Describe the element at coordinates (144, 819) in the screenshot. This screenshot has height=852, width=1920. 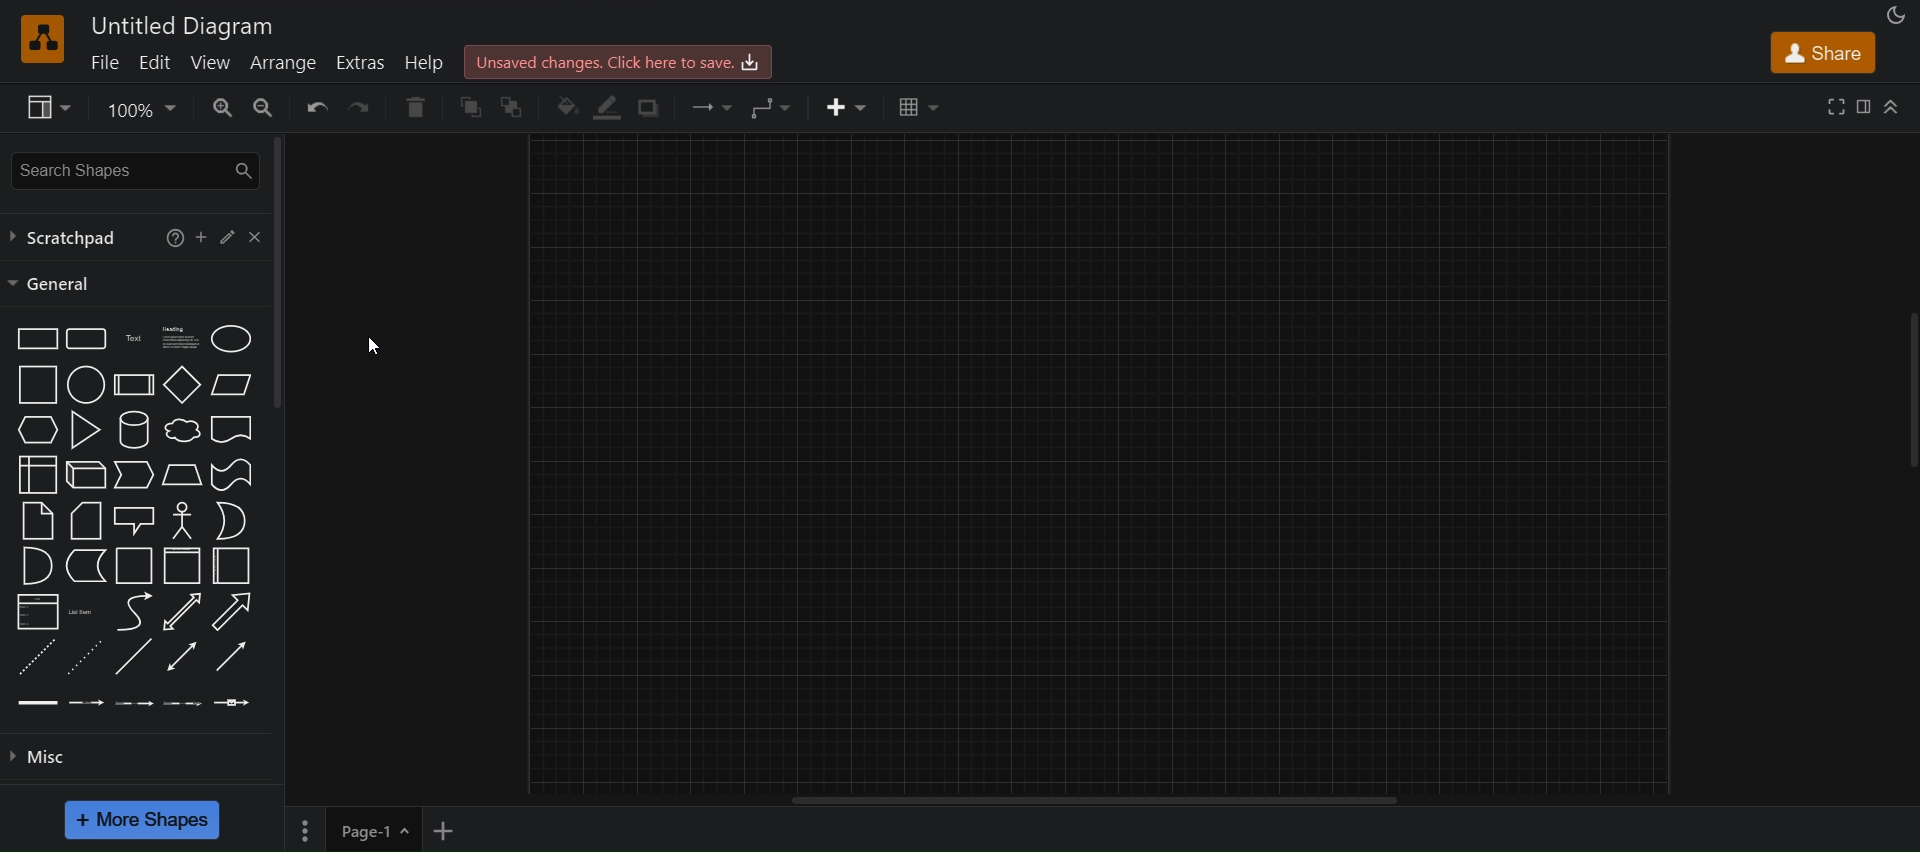
I see `more shapes` at that location.